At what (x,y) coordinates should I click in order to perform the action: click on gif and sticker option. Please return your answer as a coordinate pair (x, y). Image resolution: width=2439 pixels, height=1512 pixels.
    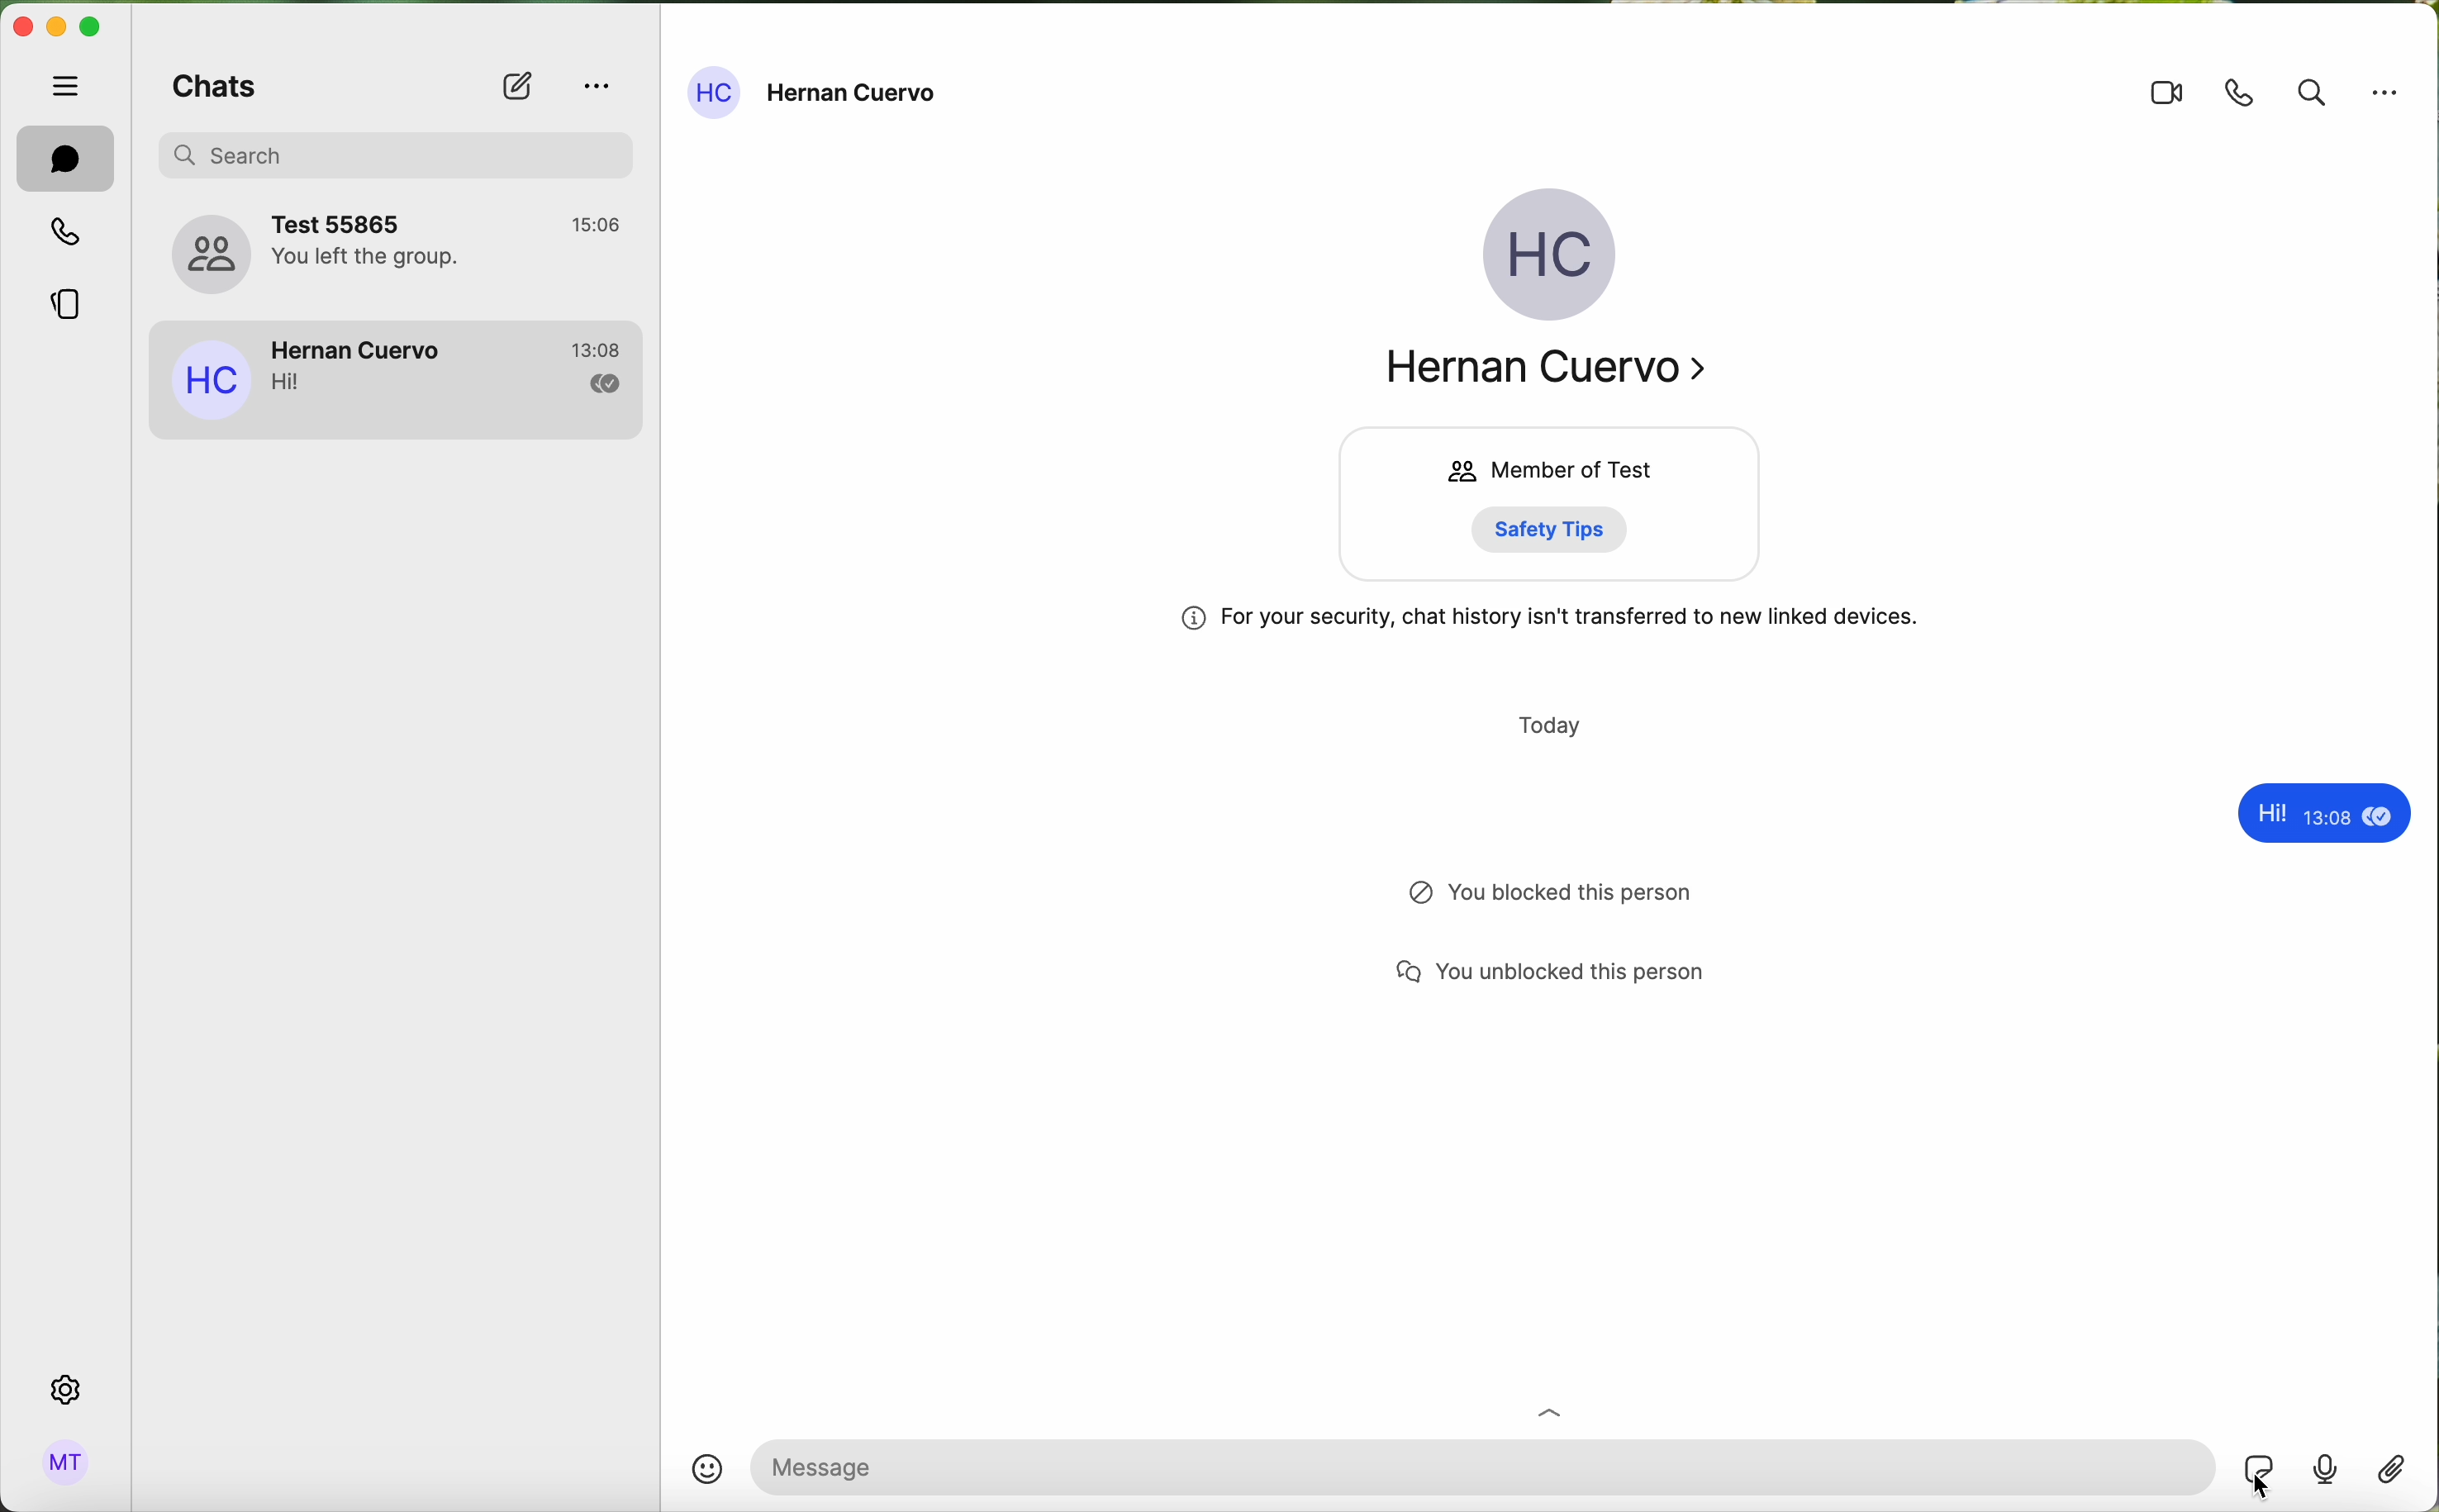
    Looking at the image, I should click on (2260, 1469).